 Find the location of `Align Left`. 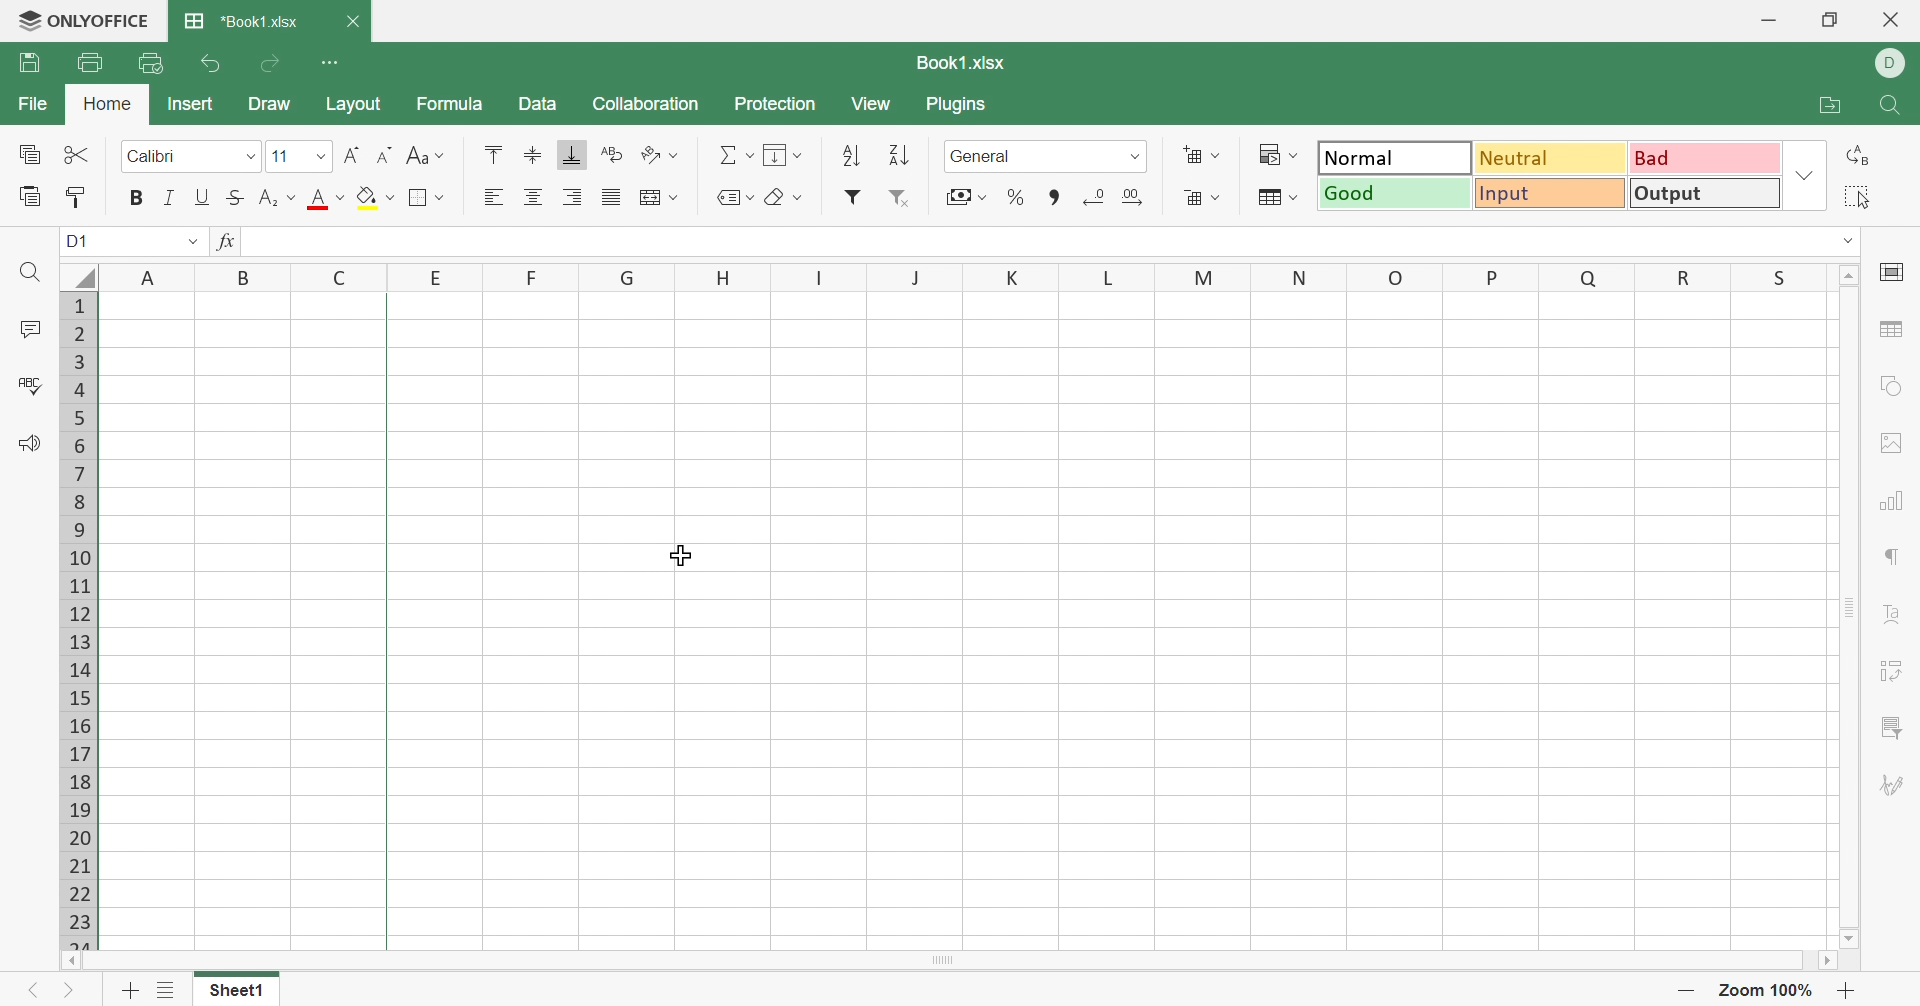

Align Left is located at coordinates (492, 197).